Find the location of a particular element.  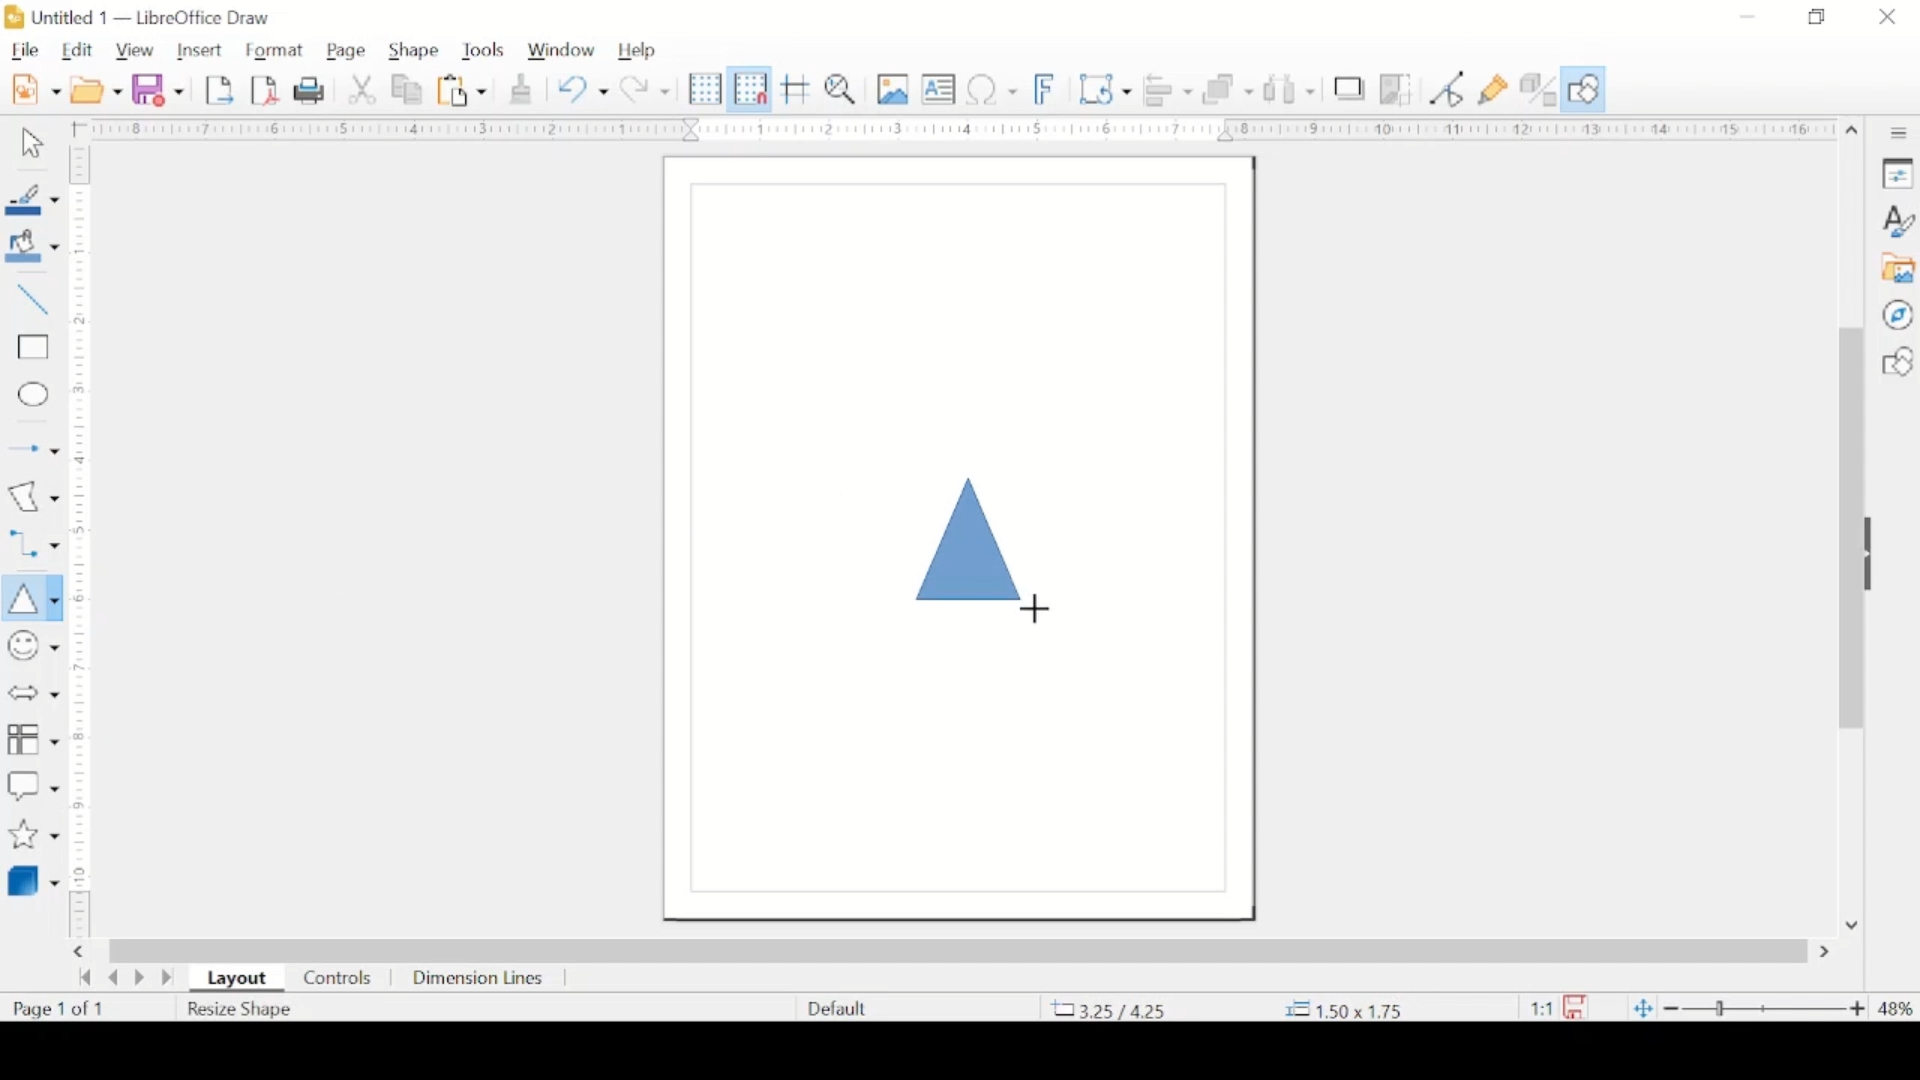

flowchart is located at coordinates (33, 737).